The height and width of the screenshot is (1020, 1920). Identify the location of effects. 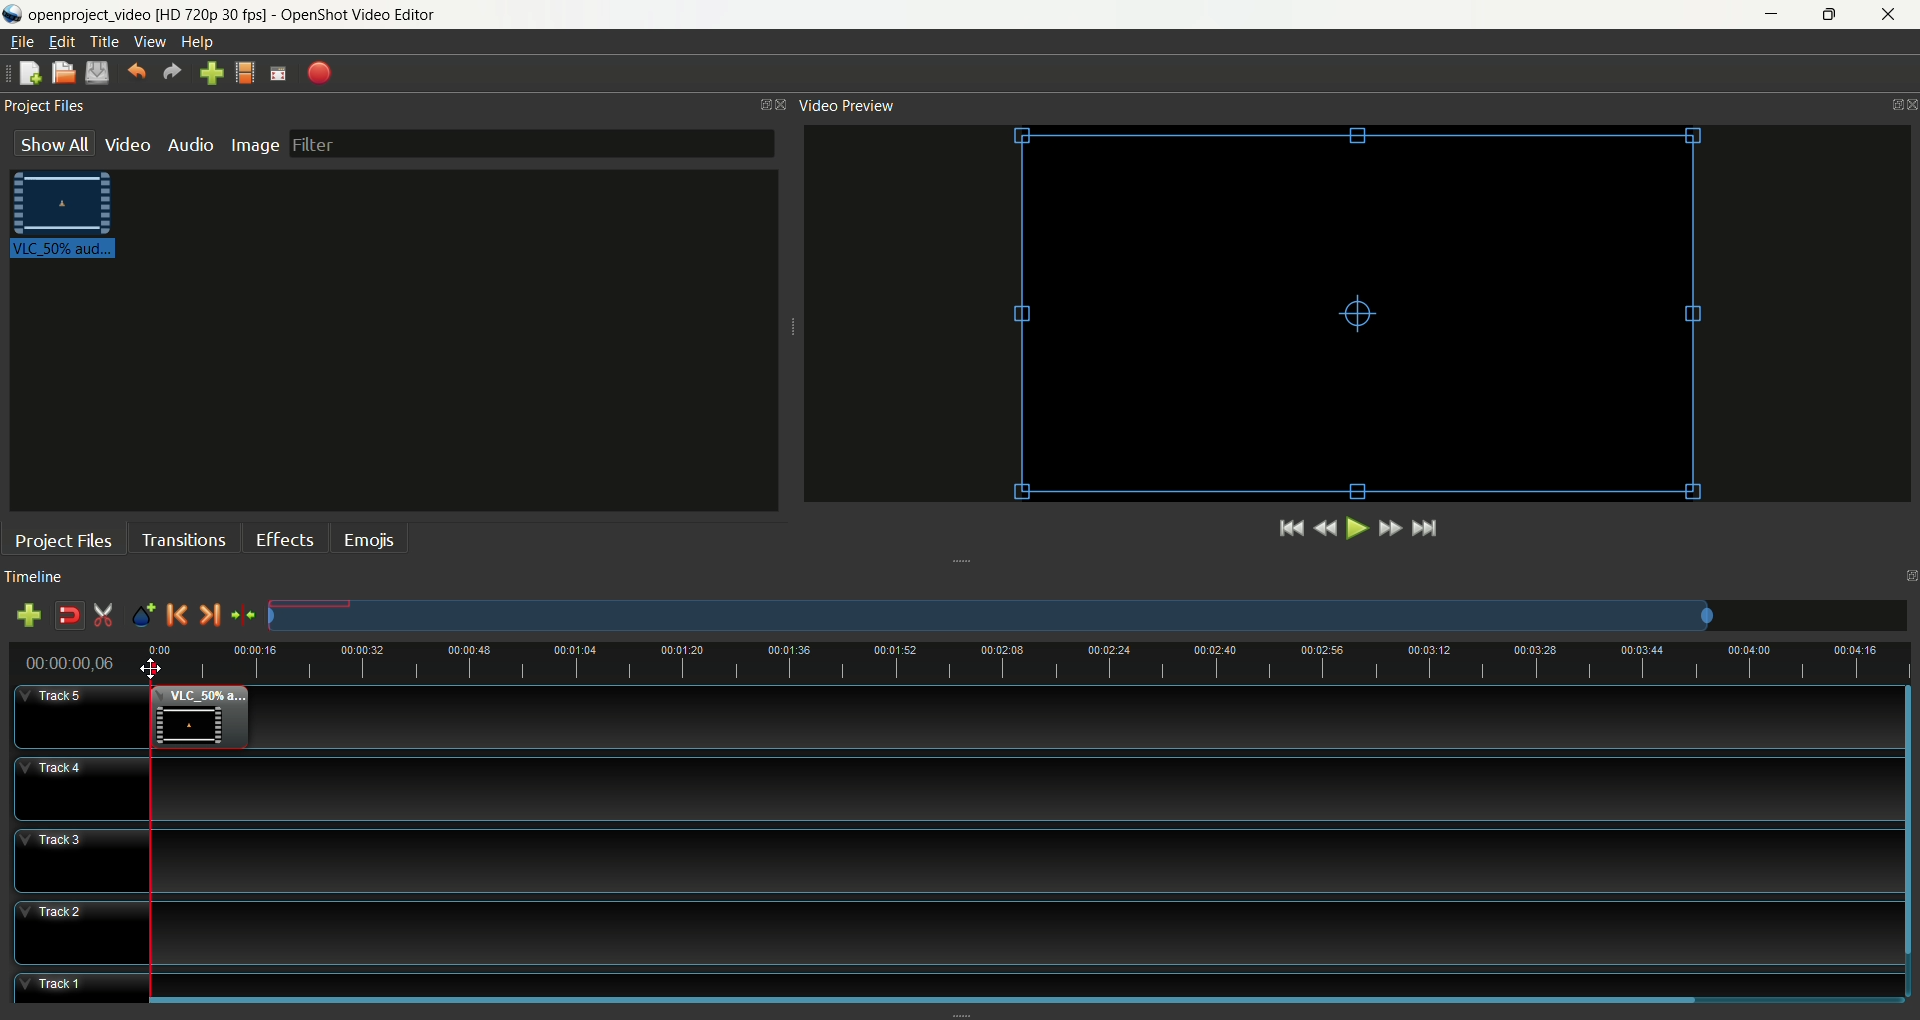
(285, 536).